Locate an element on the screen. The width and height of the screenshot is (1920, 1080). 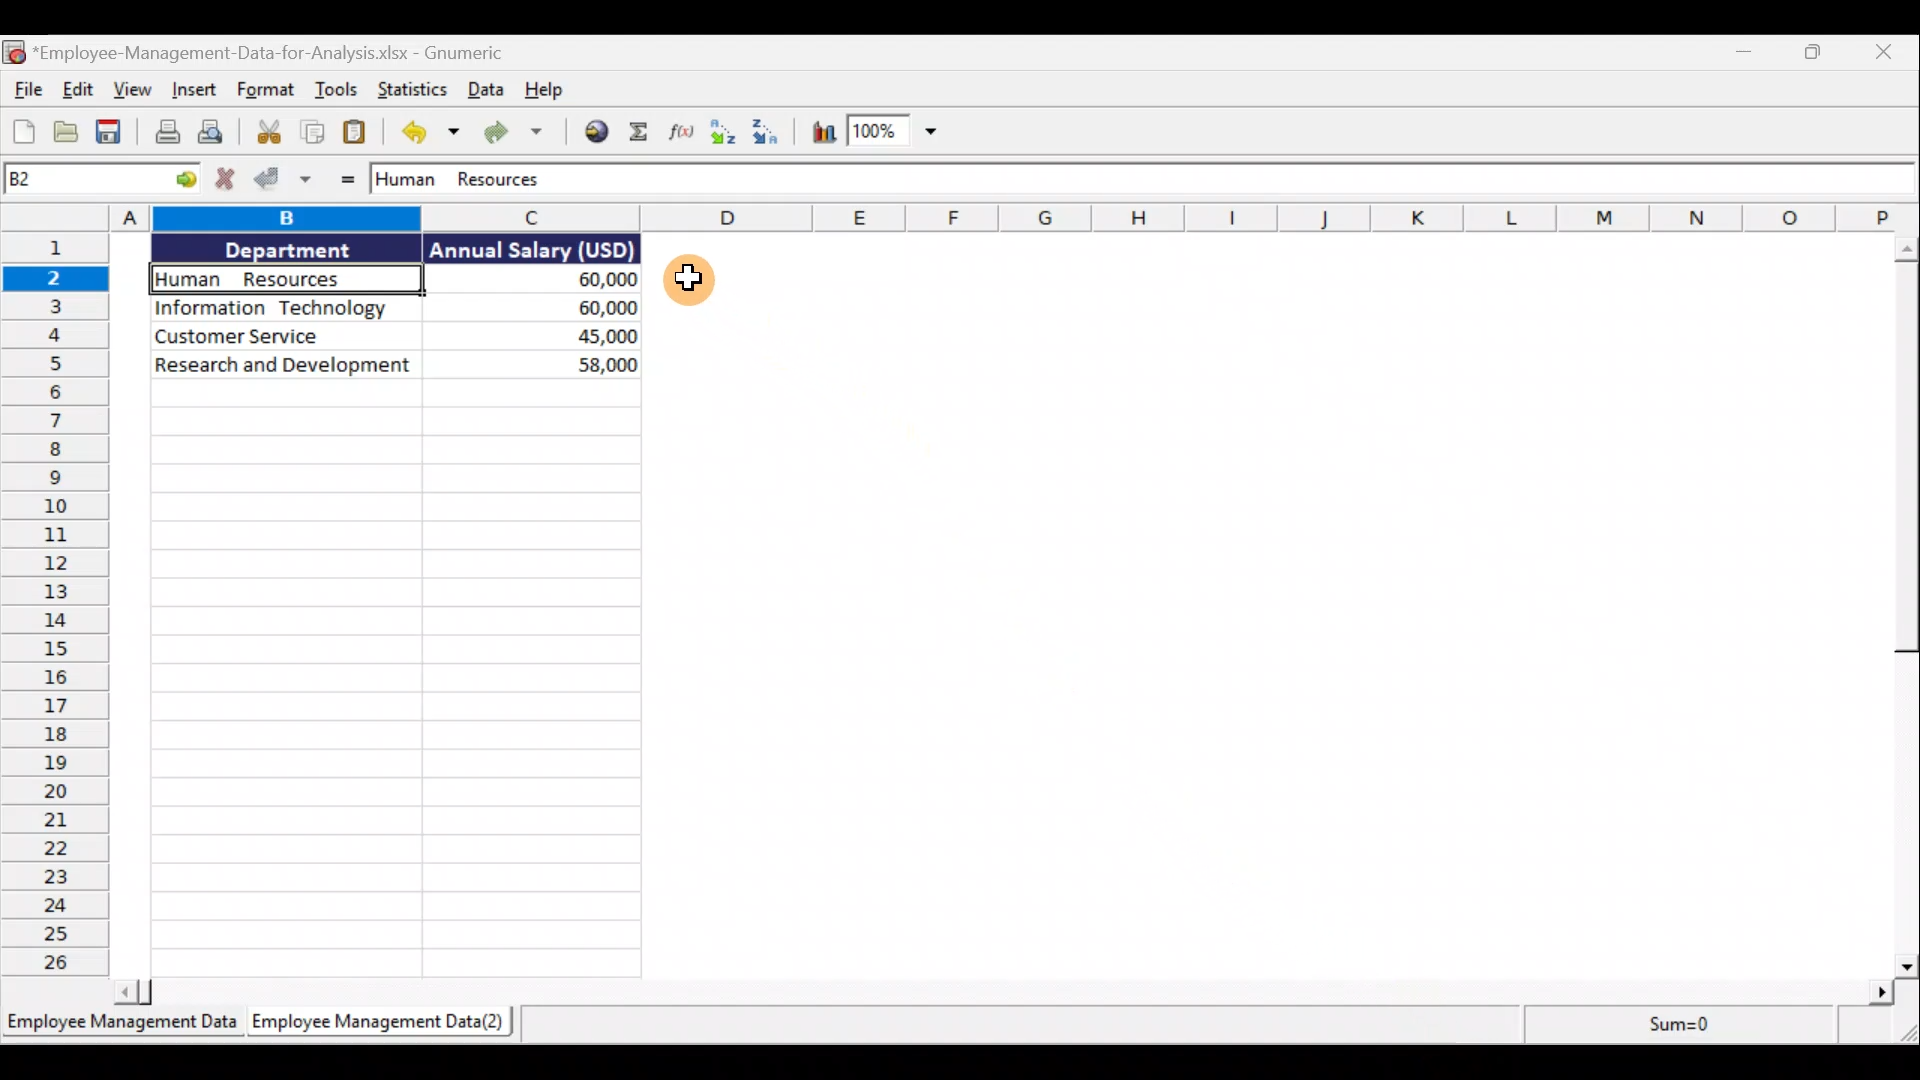
Sum=0 is located at coordinates (1666, 1026).